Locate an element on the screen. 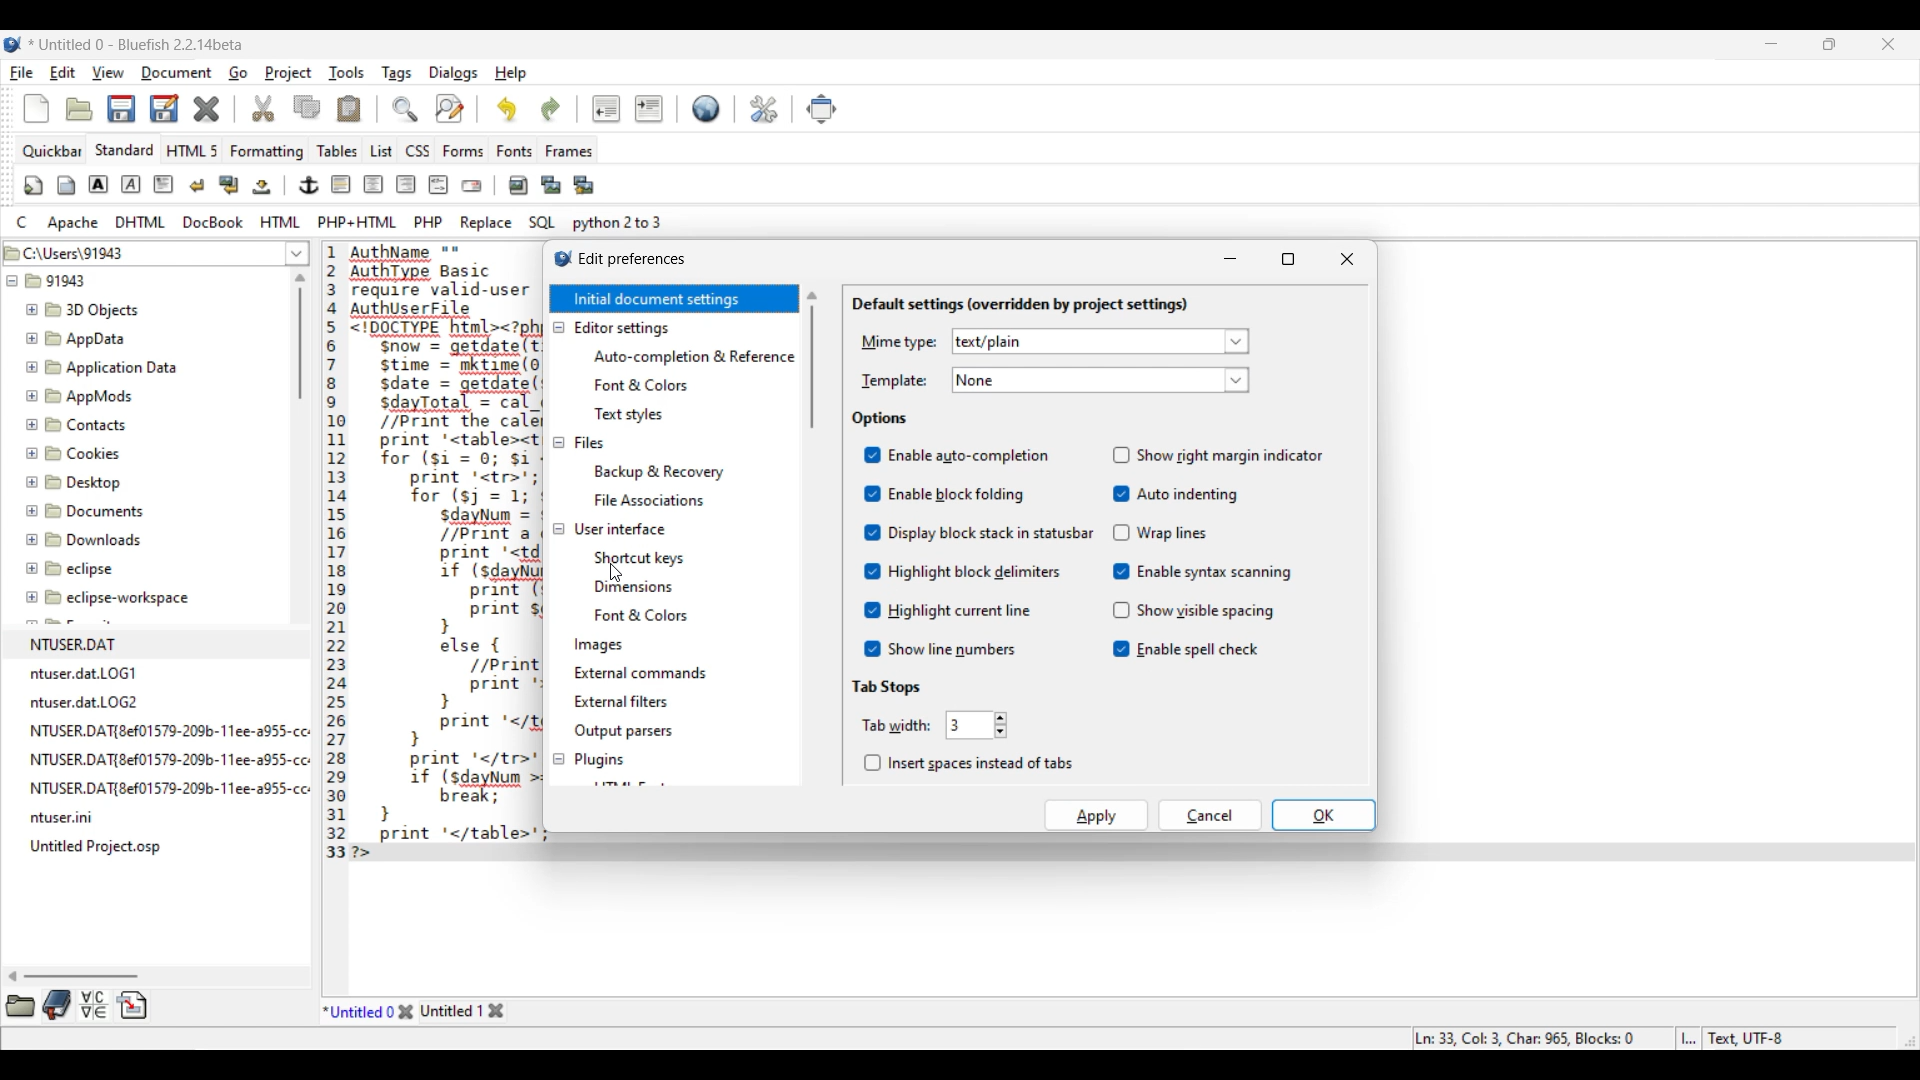 The height and width of the screenshot is (1080, 1920). Untitled Project.osp is located at coordinates (100, 847).